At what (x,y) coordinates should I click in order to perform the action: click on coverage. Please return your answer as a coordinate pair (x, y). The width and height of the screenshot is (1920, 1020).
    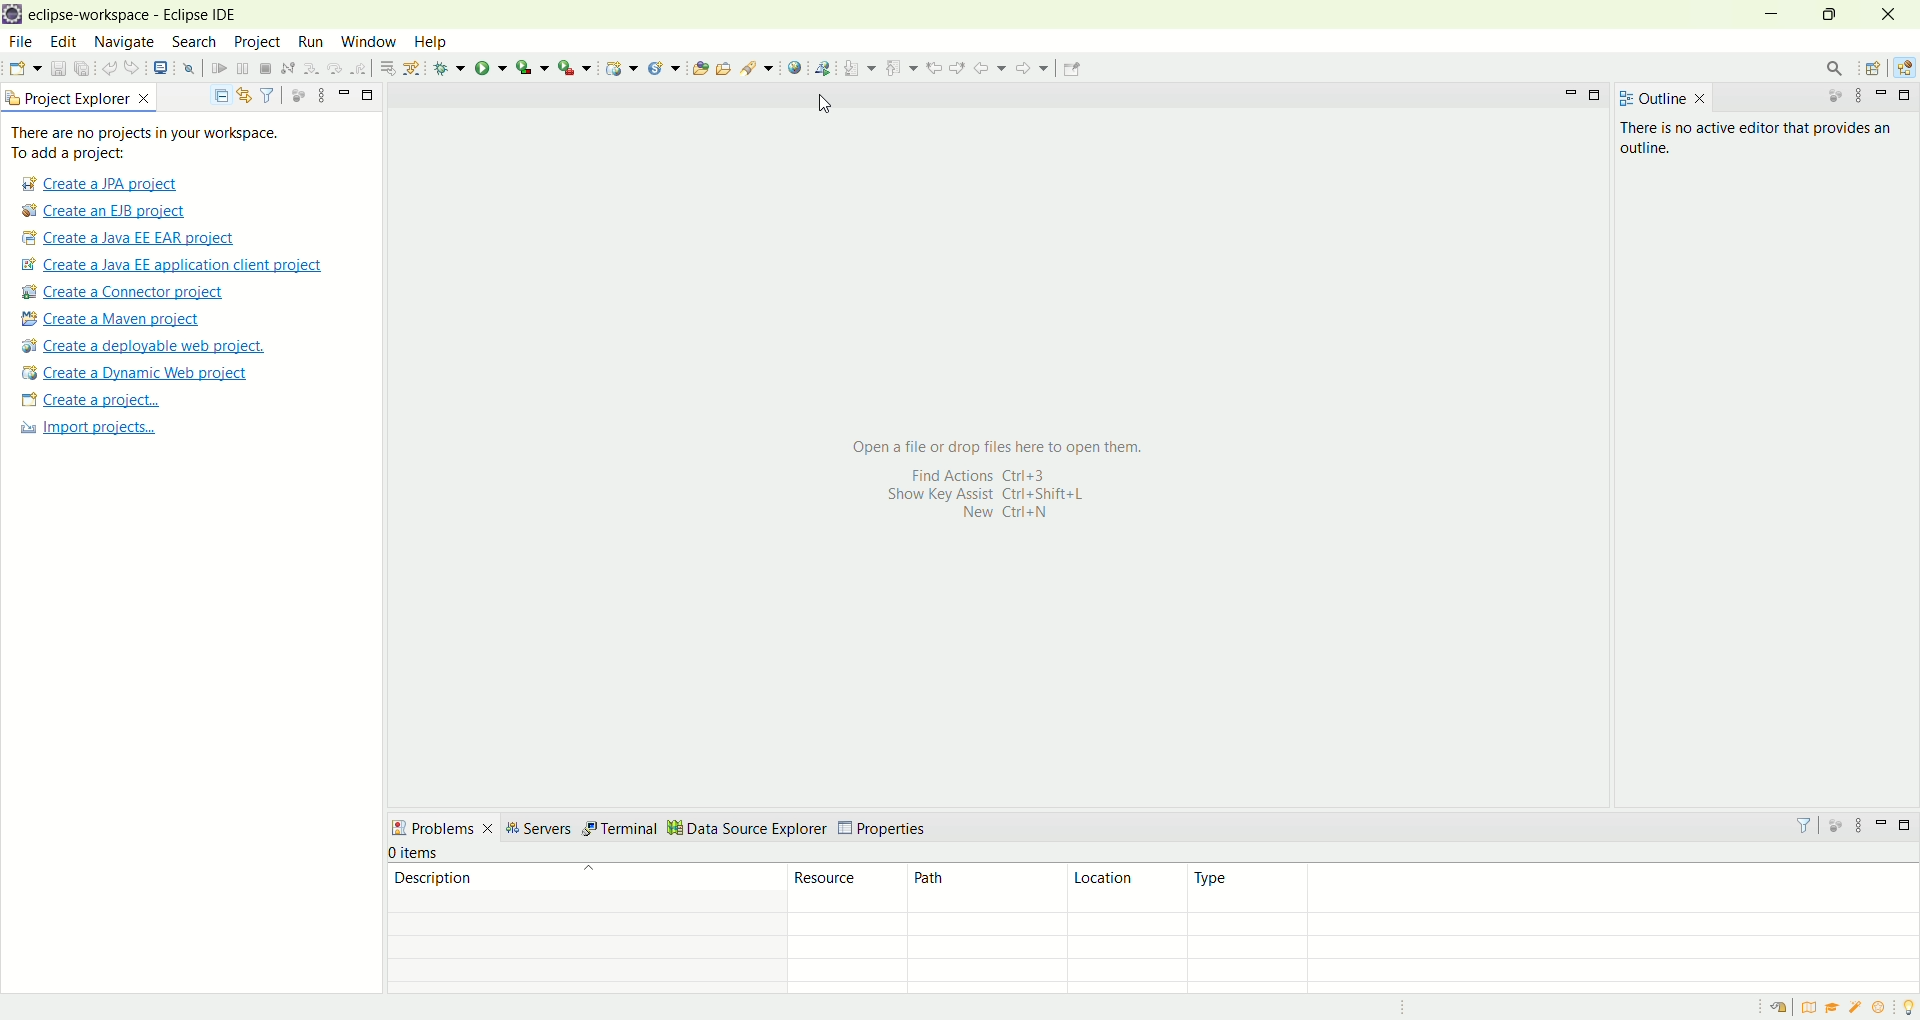
    Looking at the image, I should click on (532, 67).